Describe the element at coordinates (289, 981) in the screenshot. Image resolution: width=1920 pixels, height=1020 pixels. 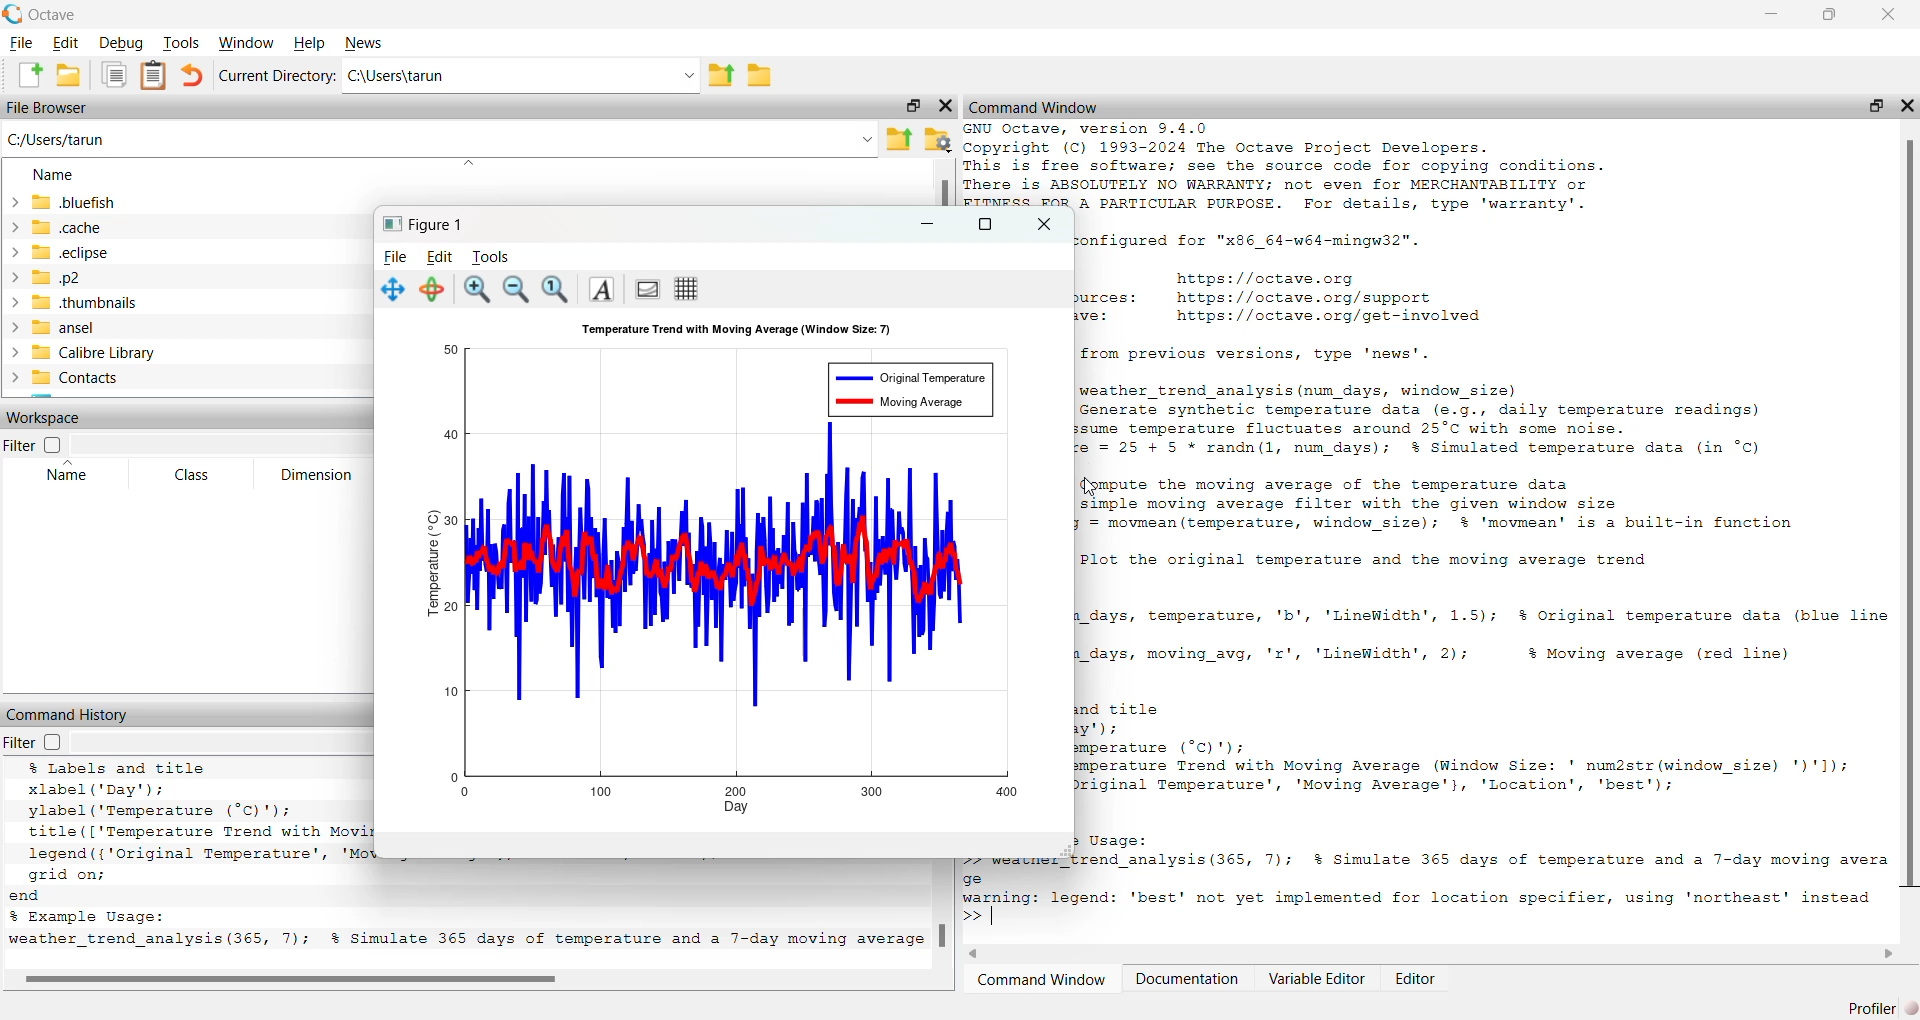
I see `Scrollbar` at that location.